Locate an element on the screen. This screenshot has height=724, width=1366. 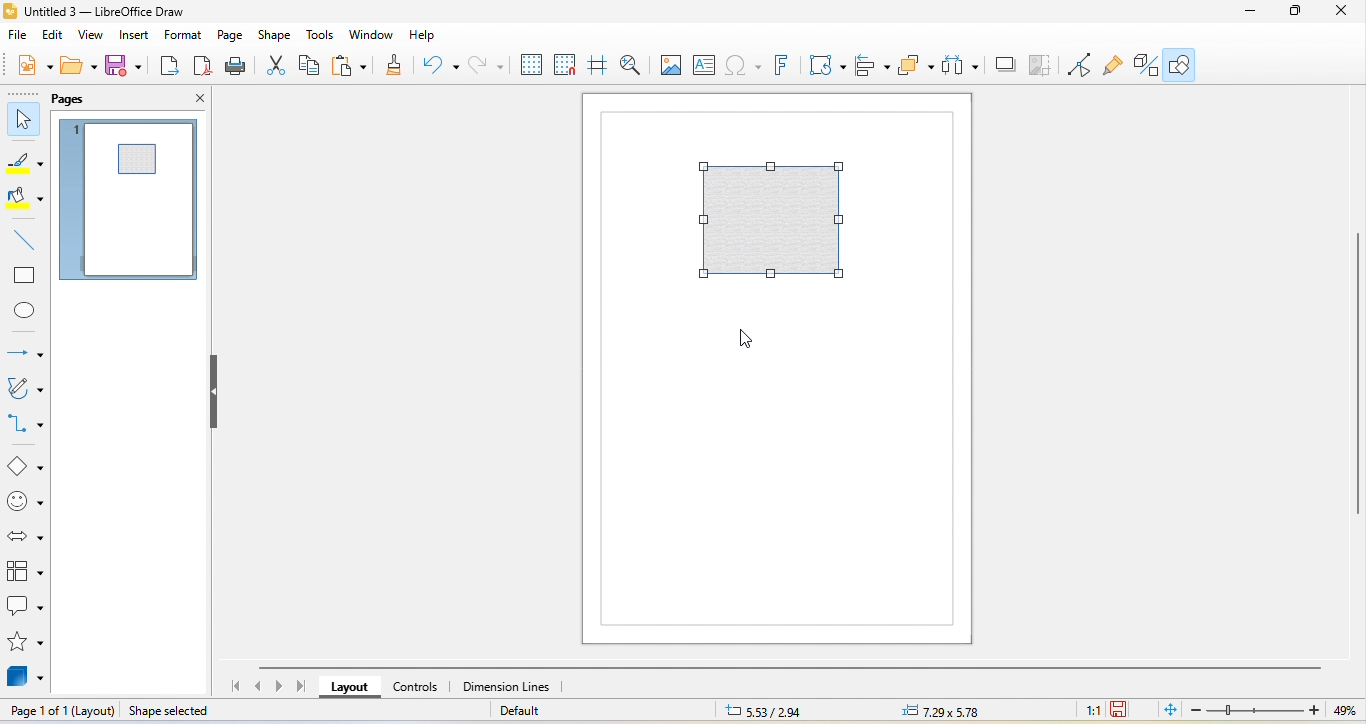
cut is located at coordinates (274, 66).